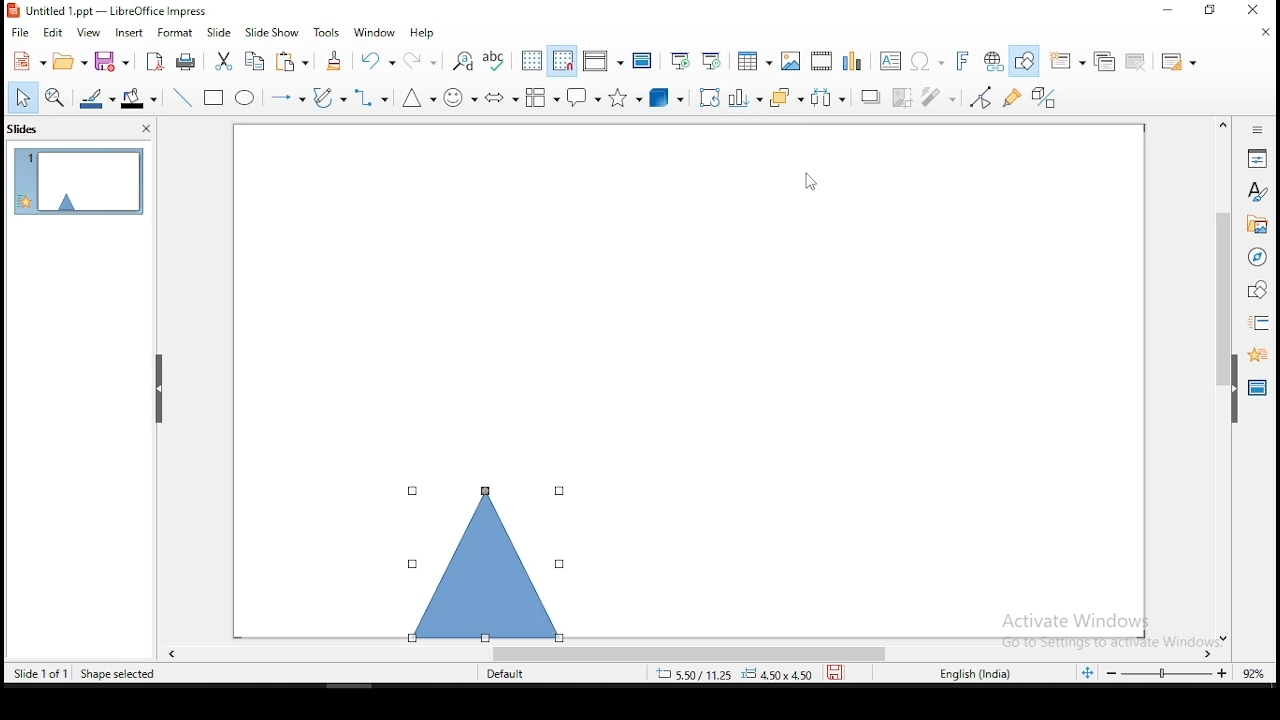 This screenshot has height=720, width=1280. I want to click on save, so click(115, 61).